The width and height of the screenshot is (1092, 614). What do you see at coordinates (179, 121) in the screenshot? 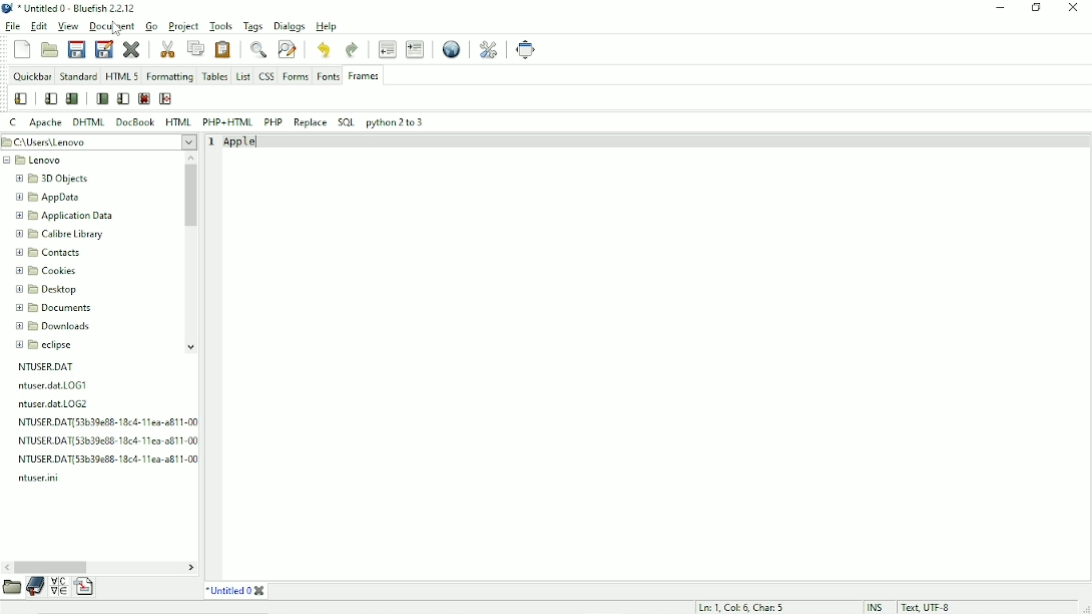
I see `HTML` at bounding box center [179, 121].